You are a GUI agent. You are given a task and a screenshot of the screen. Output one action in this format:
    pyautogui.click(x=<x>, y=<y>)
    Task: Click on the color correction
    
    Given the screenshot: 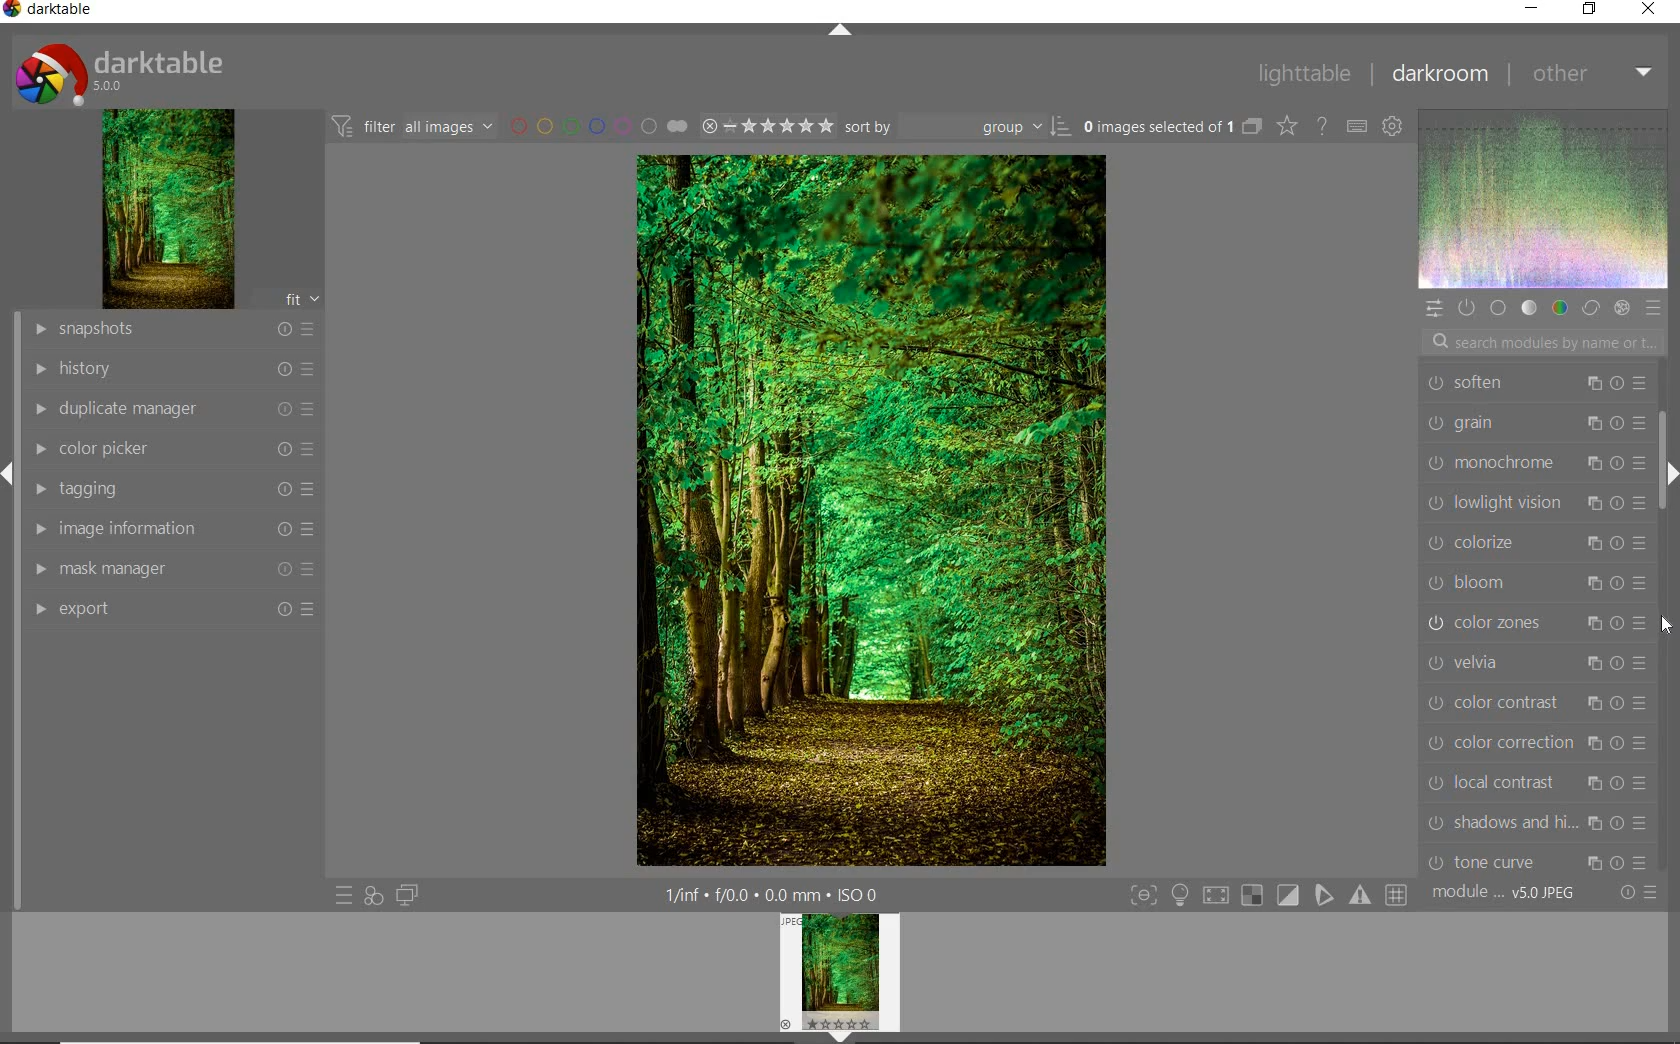 What is the action you would take?
    pyautogui.click(x=1537, y=744)
    